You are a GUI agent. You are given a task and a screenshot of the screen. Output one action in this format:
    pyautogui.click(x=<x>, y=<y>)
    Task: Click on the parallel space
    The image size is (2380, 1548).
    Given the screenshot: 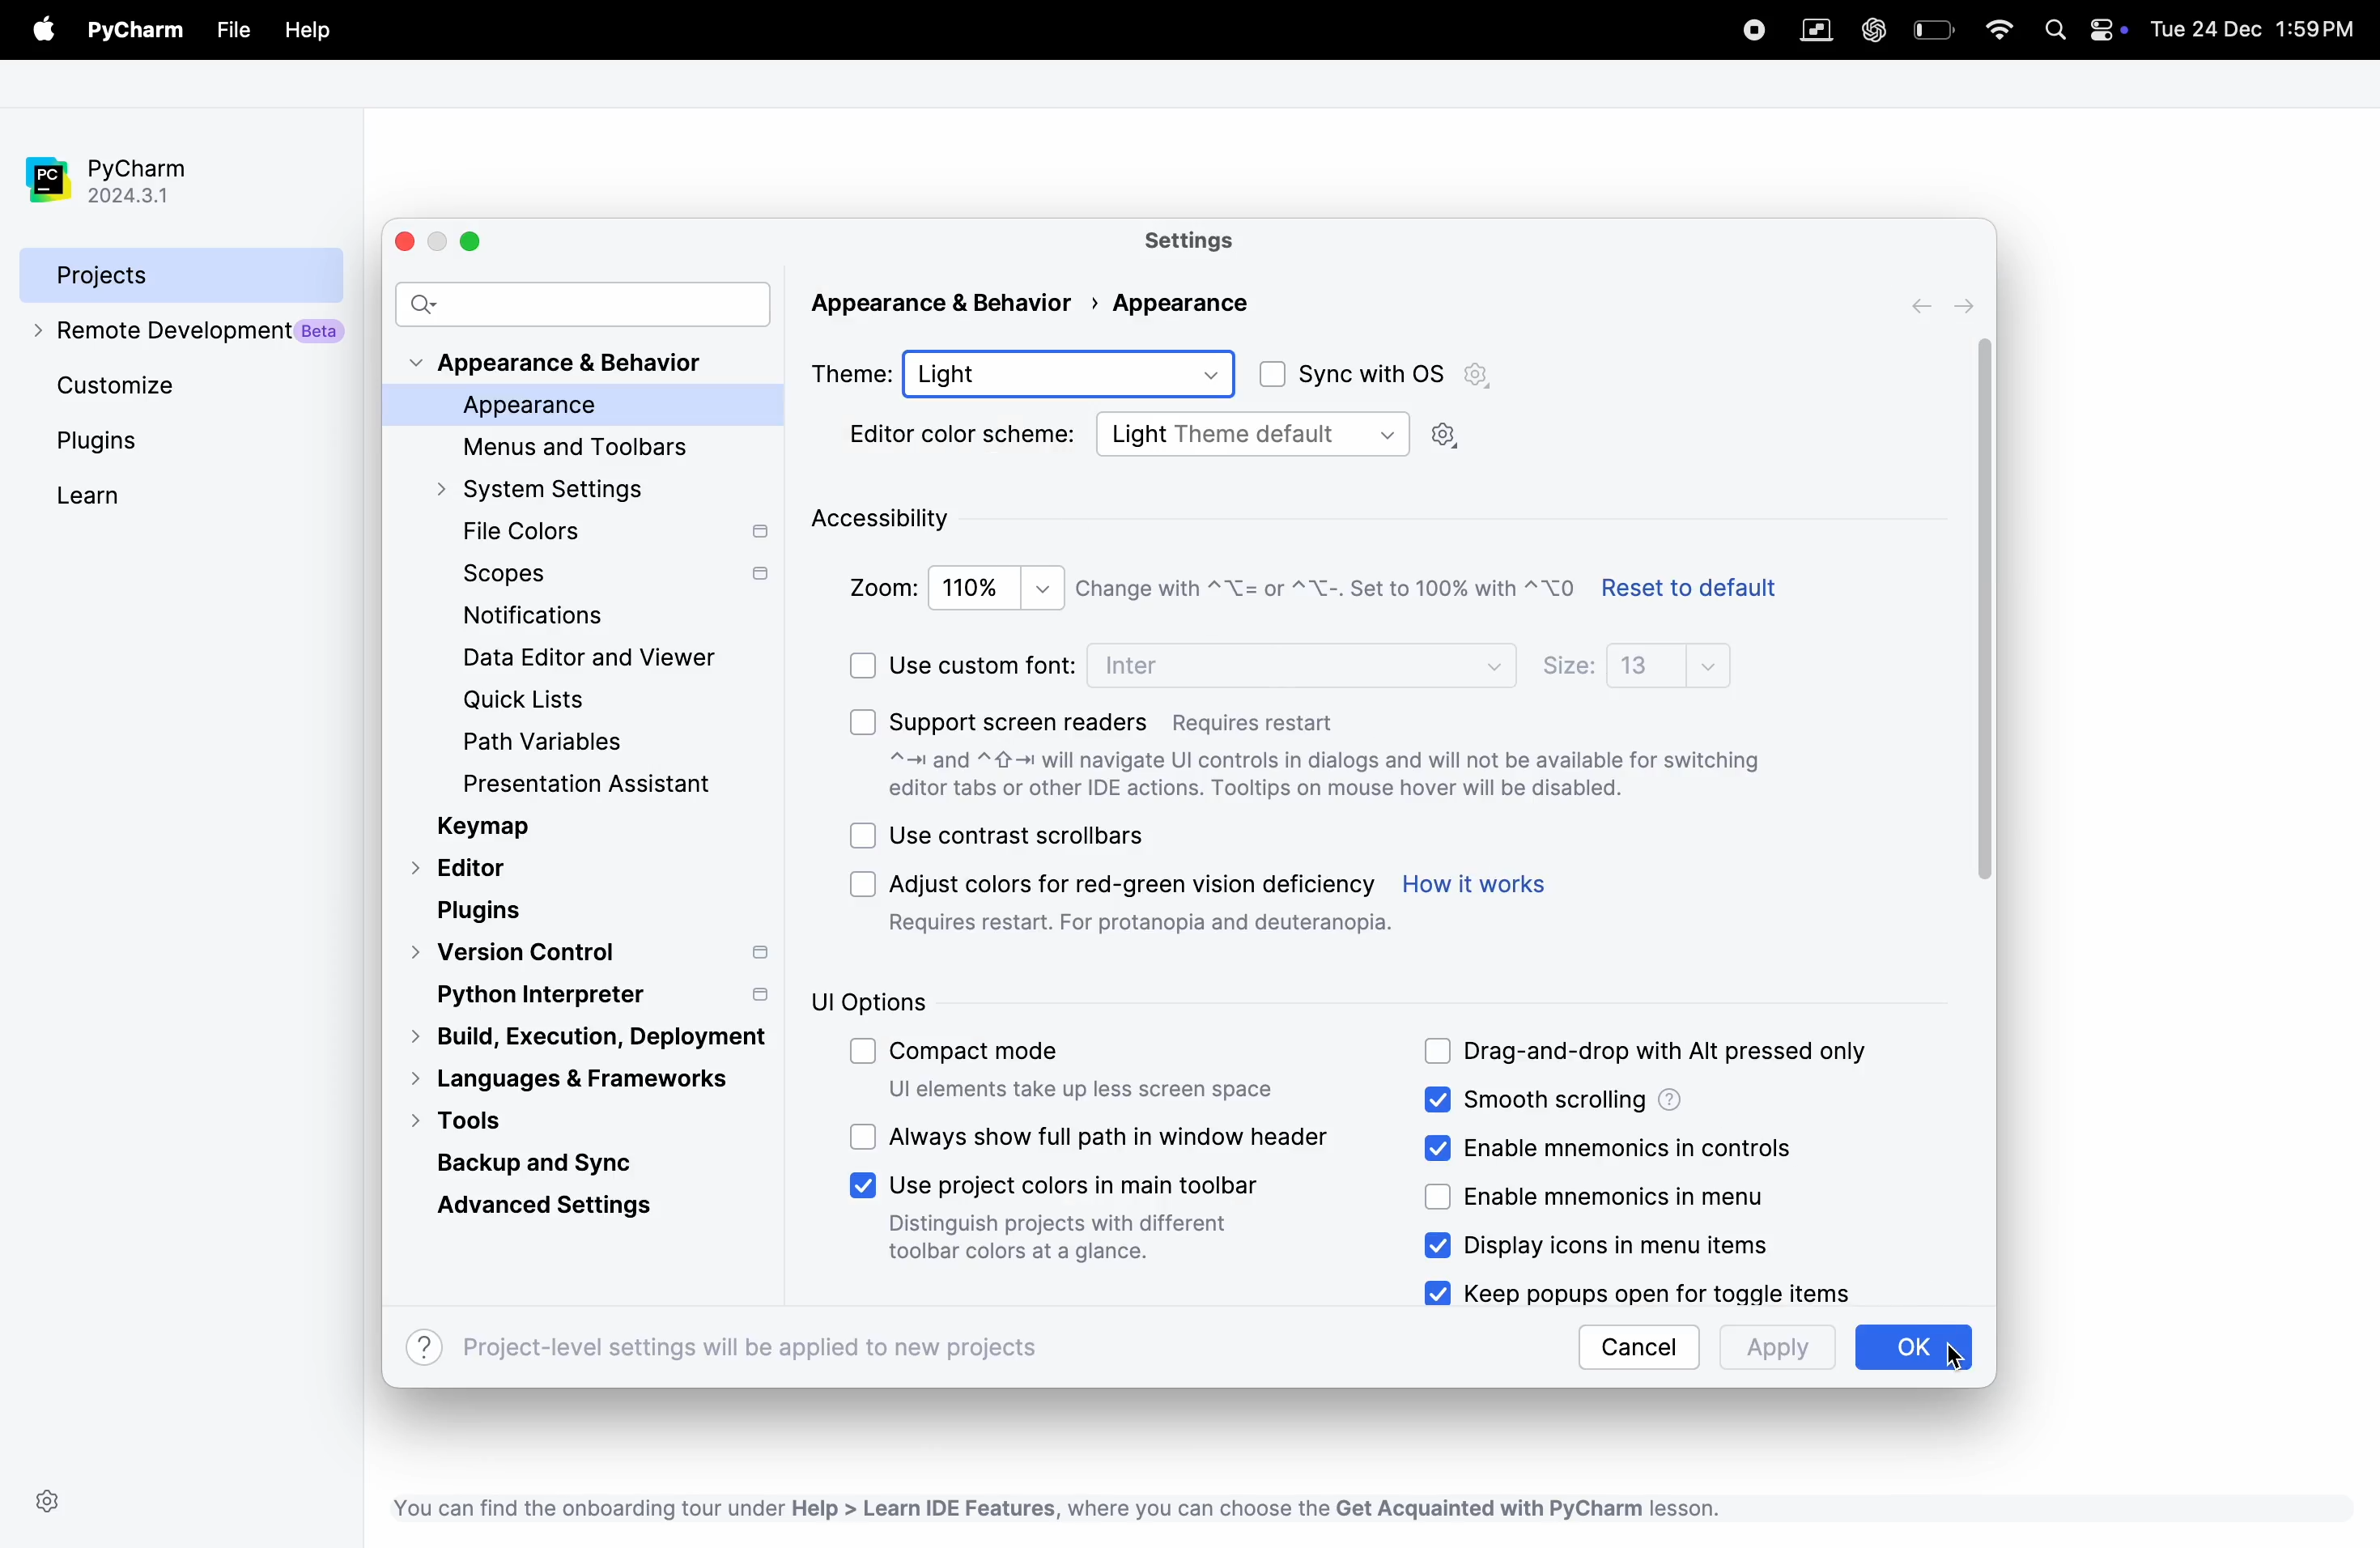 What is the action you would take?
    pyautogui.click(x=1821, y=30)
    